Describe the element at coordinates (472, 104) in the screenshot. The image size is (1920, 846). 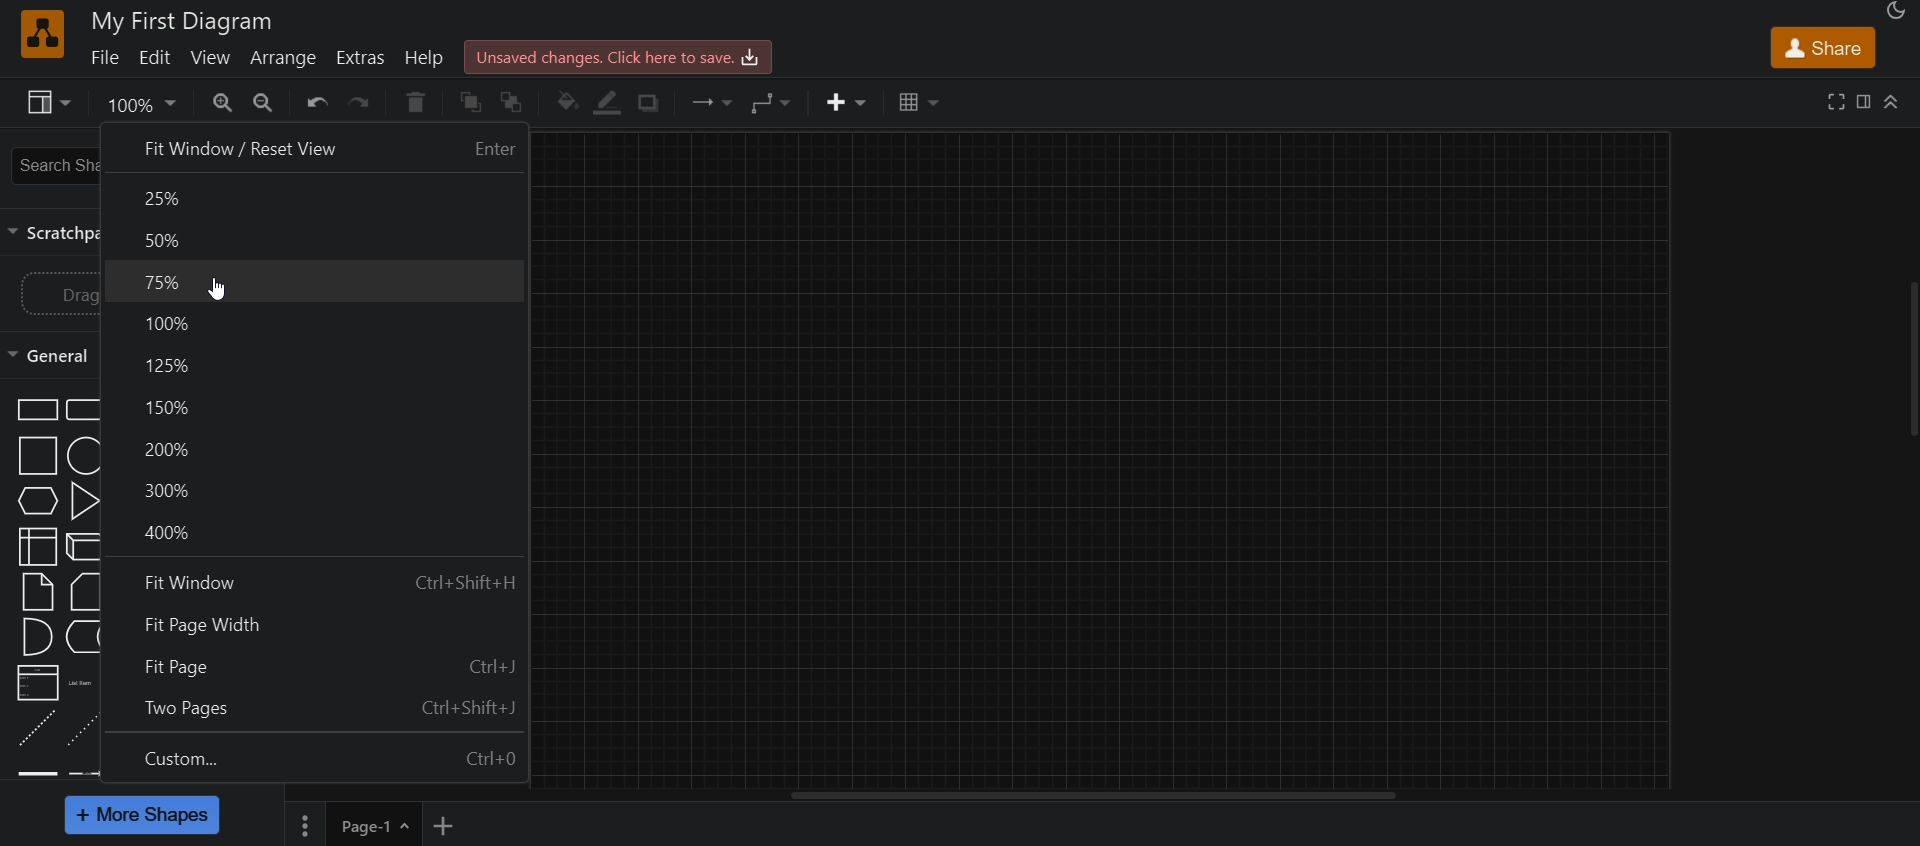
I see `to front` at that location.